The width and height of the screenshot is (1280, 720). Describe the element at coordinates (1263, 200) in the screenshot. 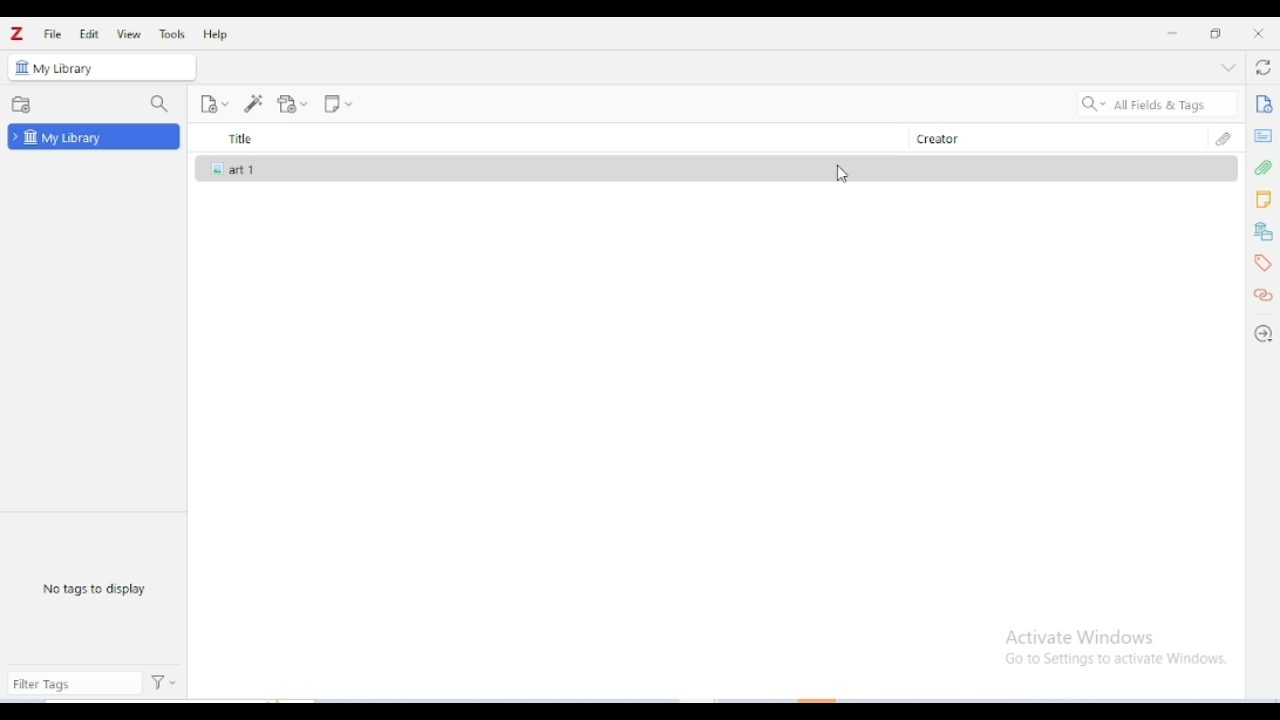

I see `notes` at that location.